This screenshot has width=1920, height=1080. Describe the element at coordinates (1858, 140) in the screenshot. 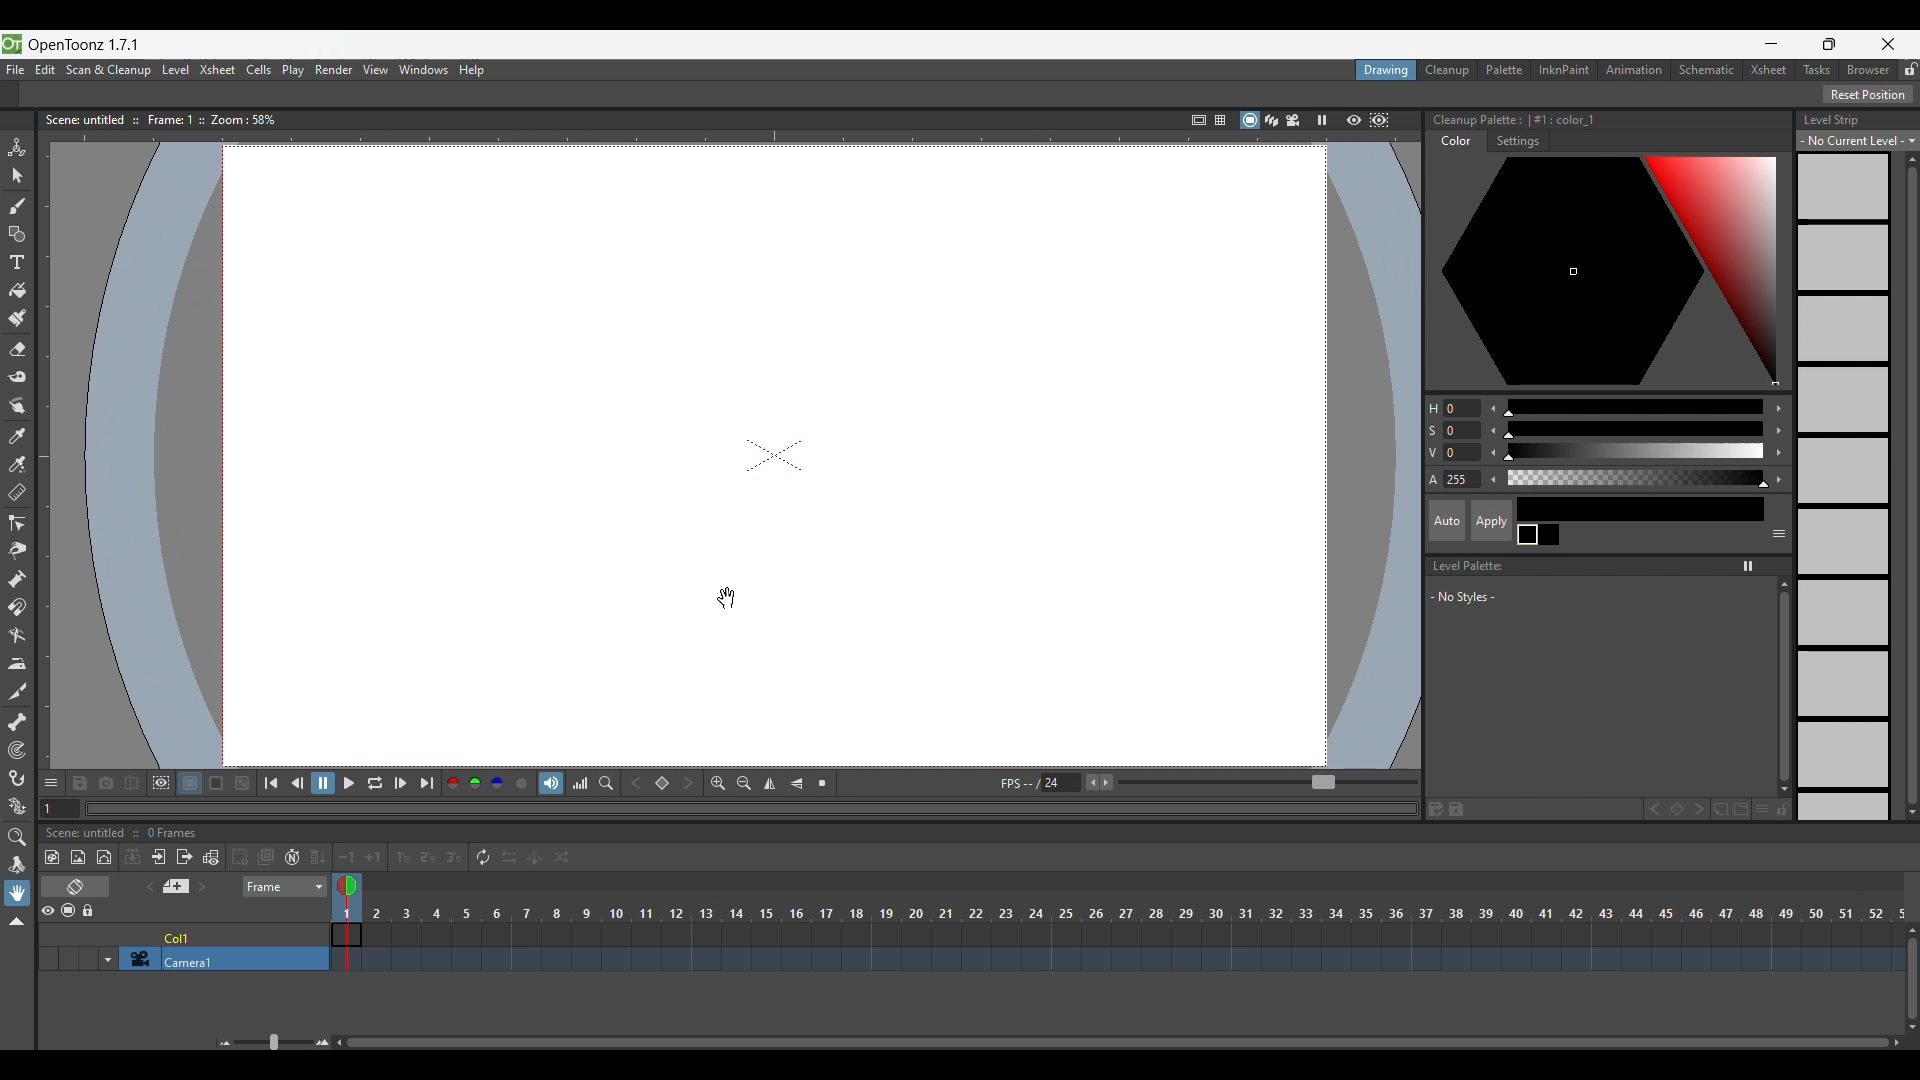

I see `Level strip options` at that location.